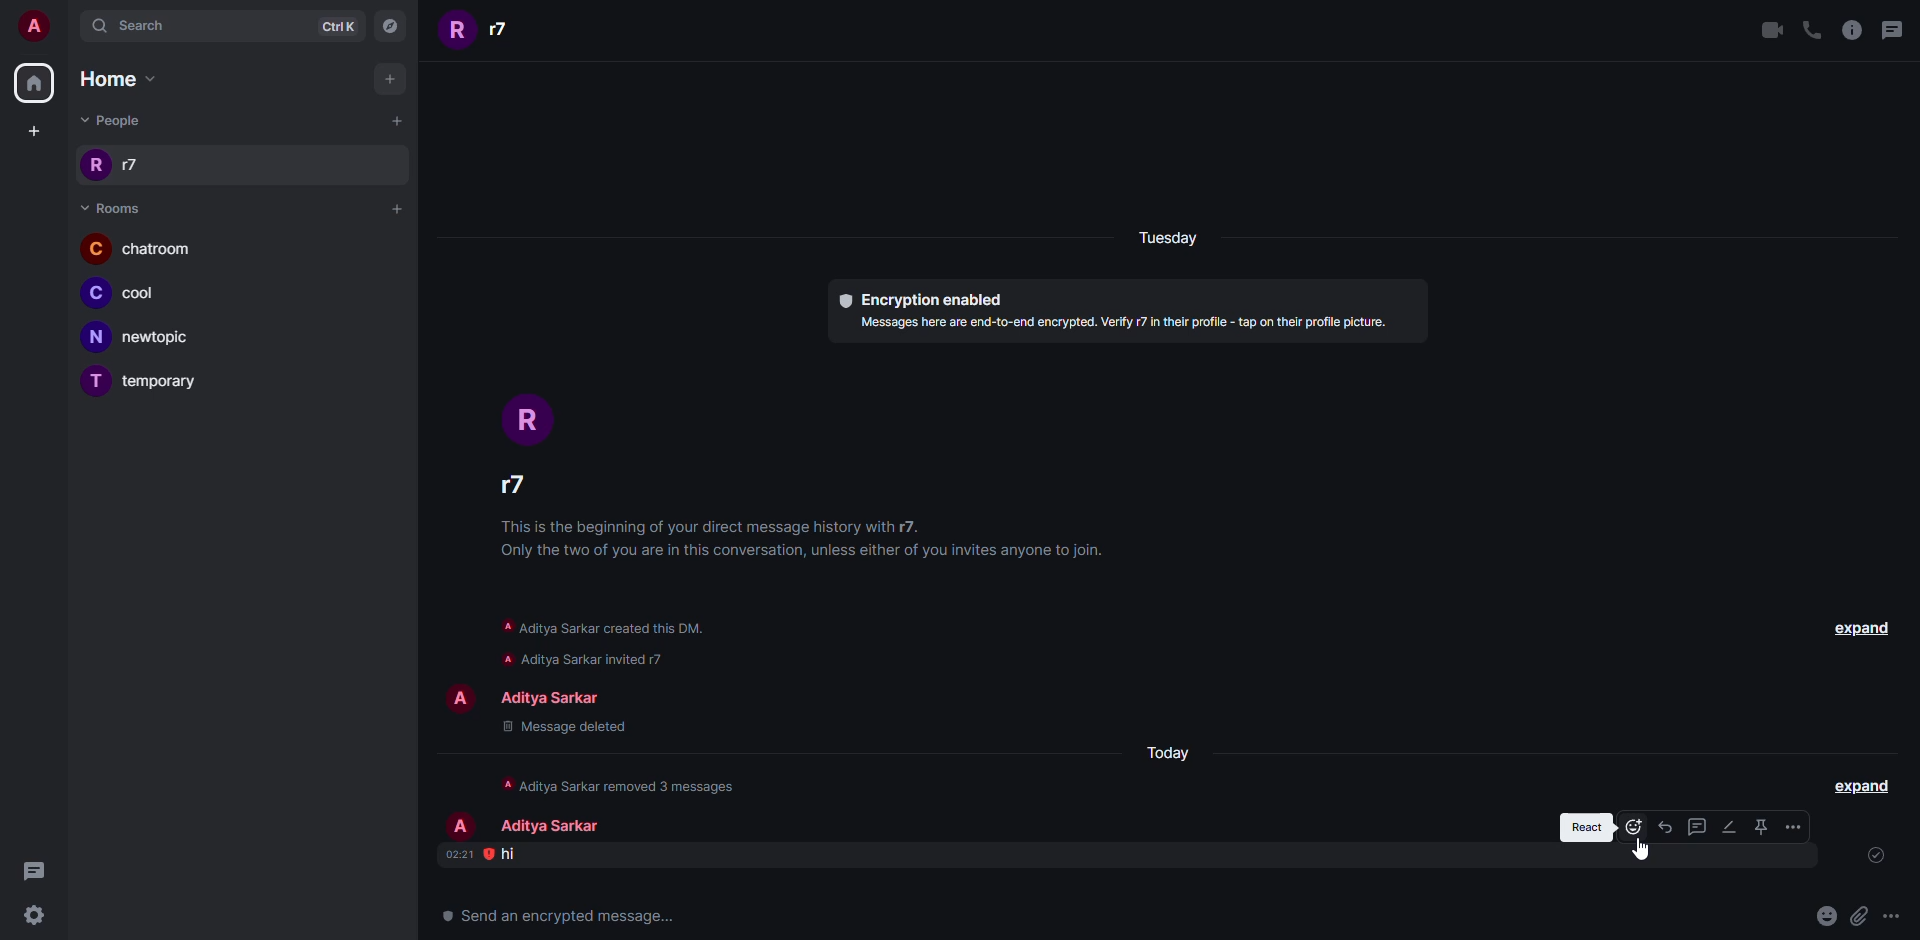 The height and width of the screenshot is (940, 1920). I want to click on people, so click(112, 166).